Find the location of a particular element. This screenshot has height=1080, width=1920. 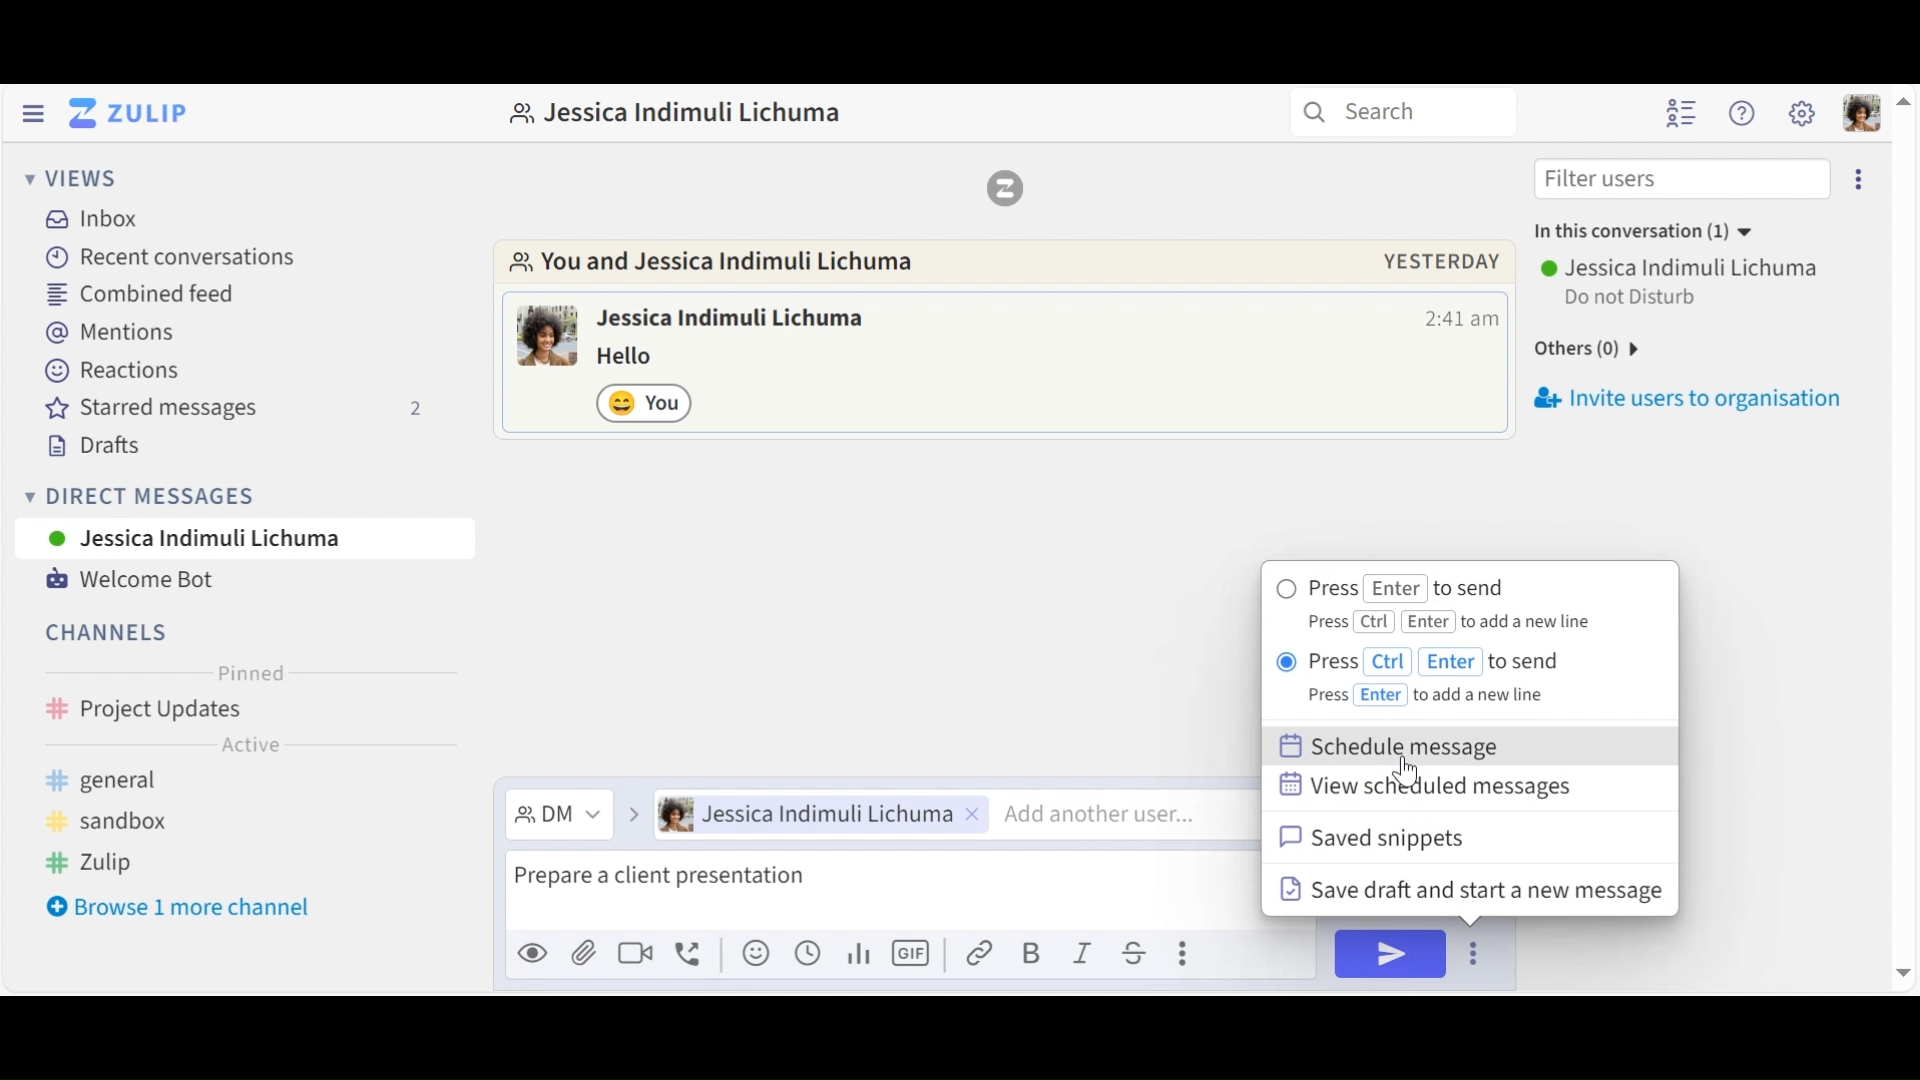

Invite users to organisation is located at coordinates (1694, 394).